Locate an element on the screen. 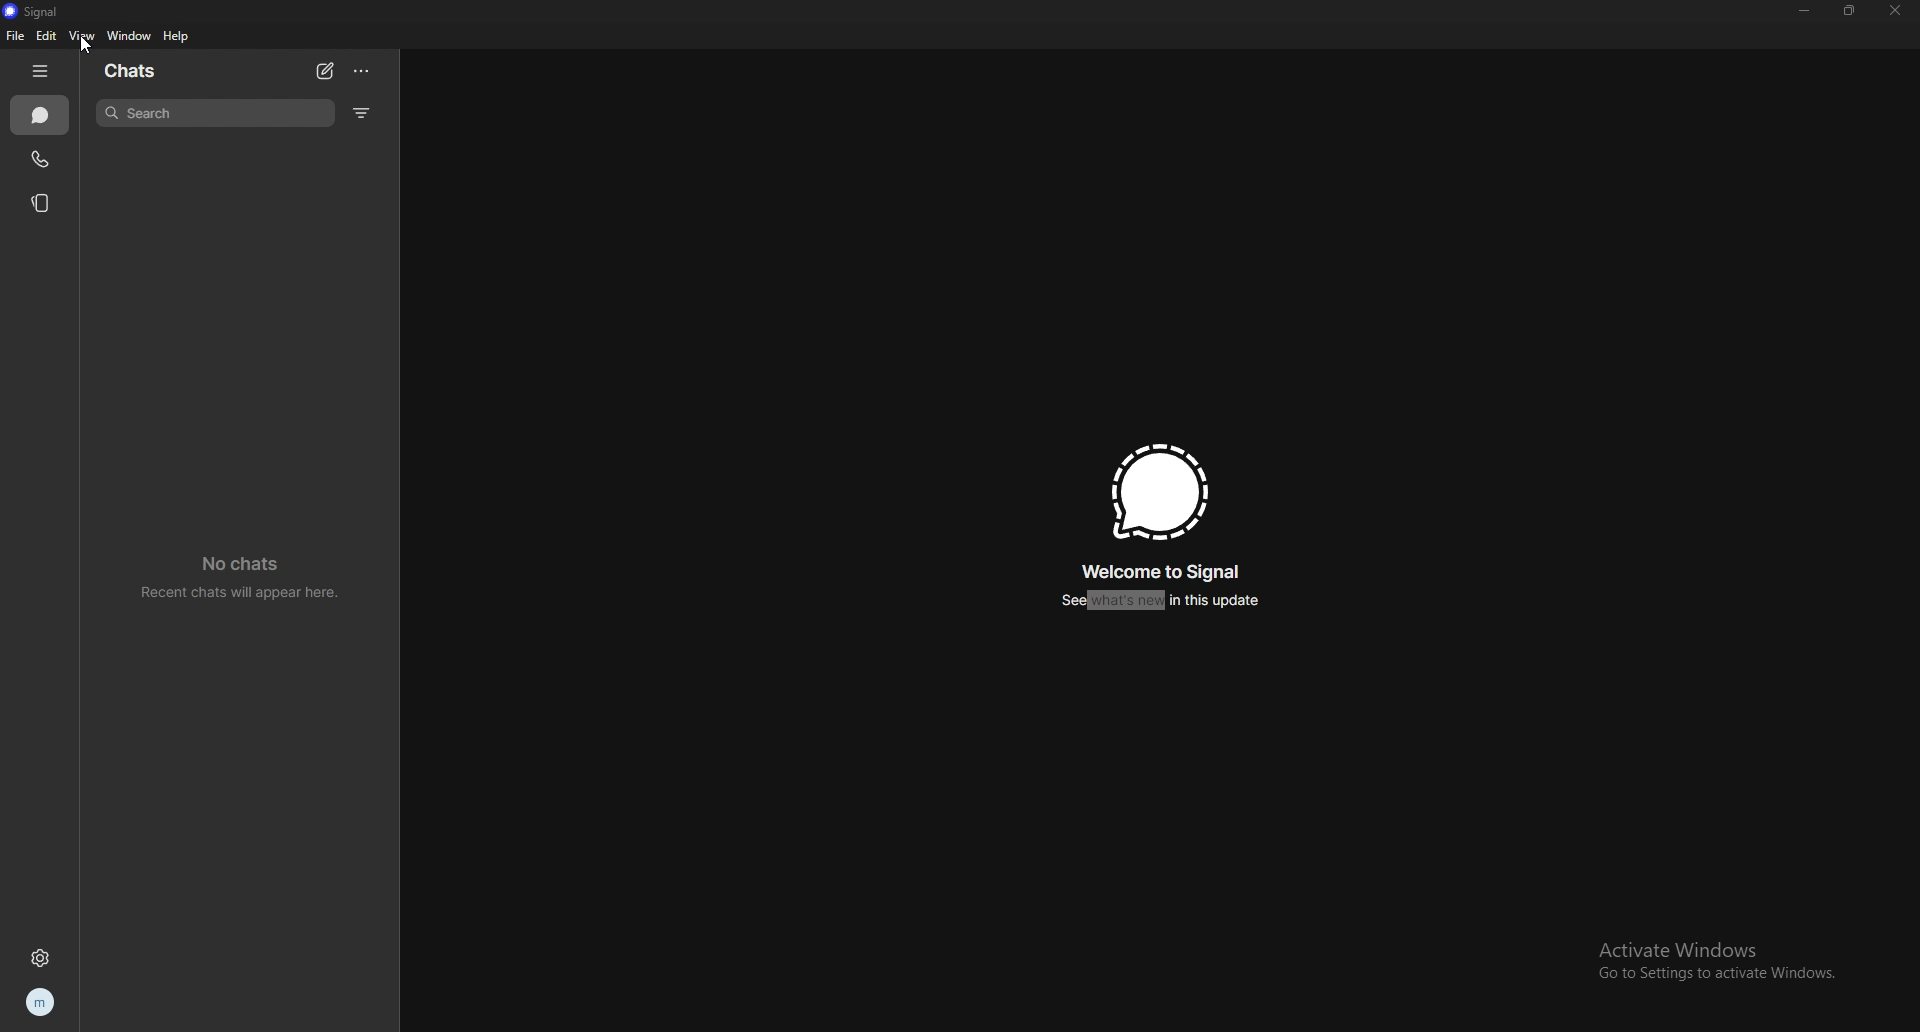  profile is located at coordinates (38, 1000).